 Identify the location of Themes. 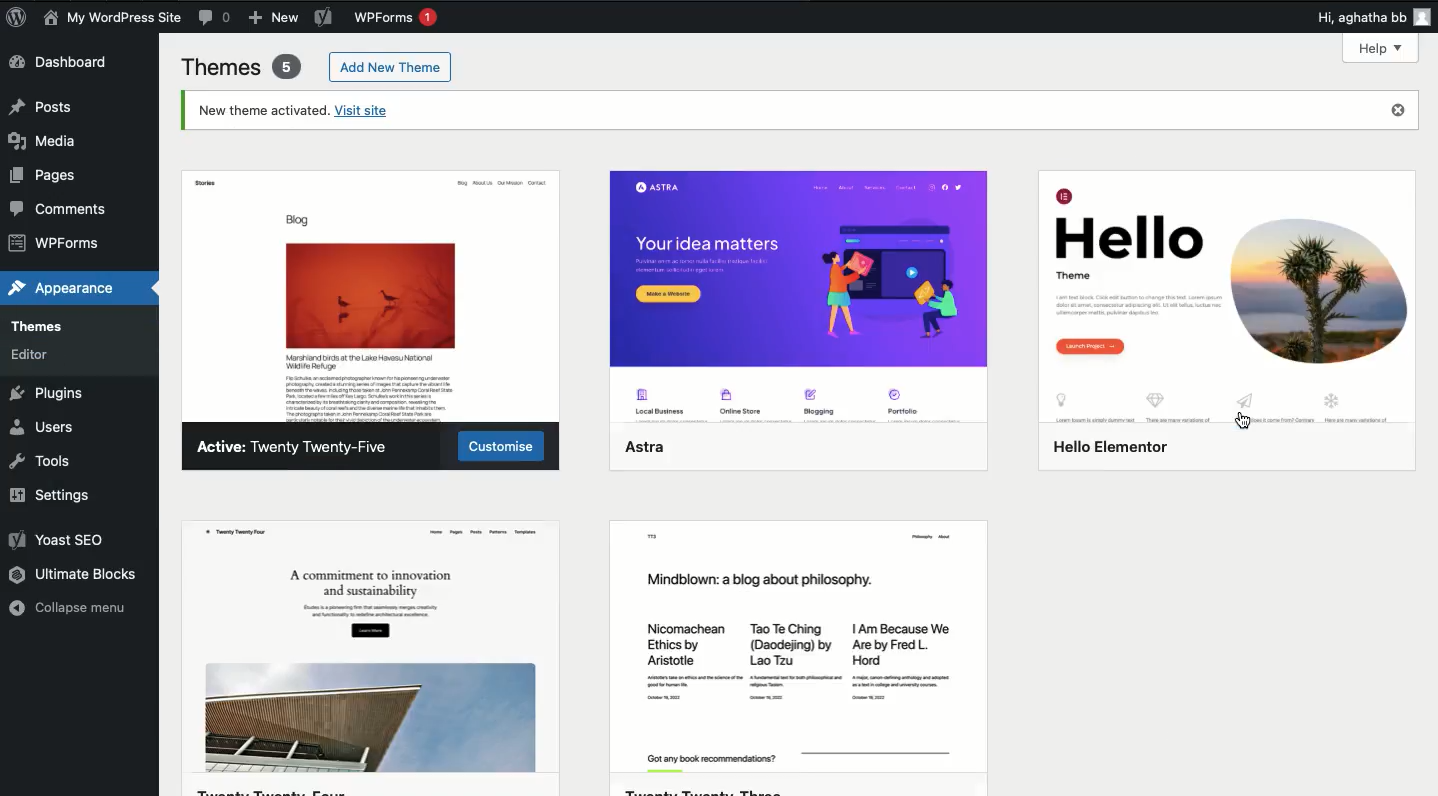
(239, 68).